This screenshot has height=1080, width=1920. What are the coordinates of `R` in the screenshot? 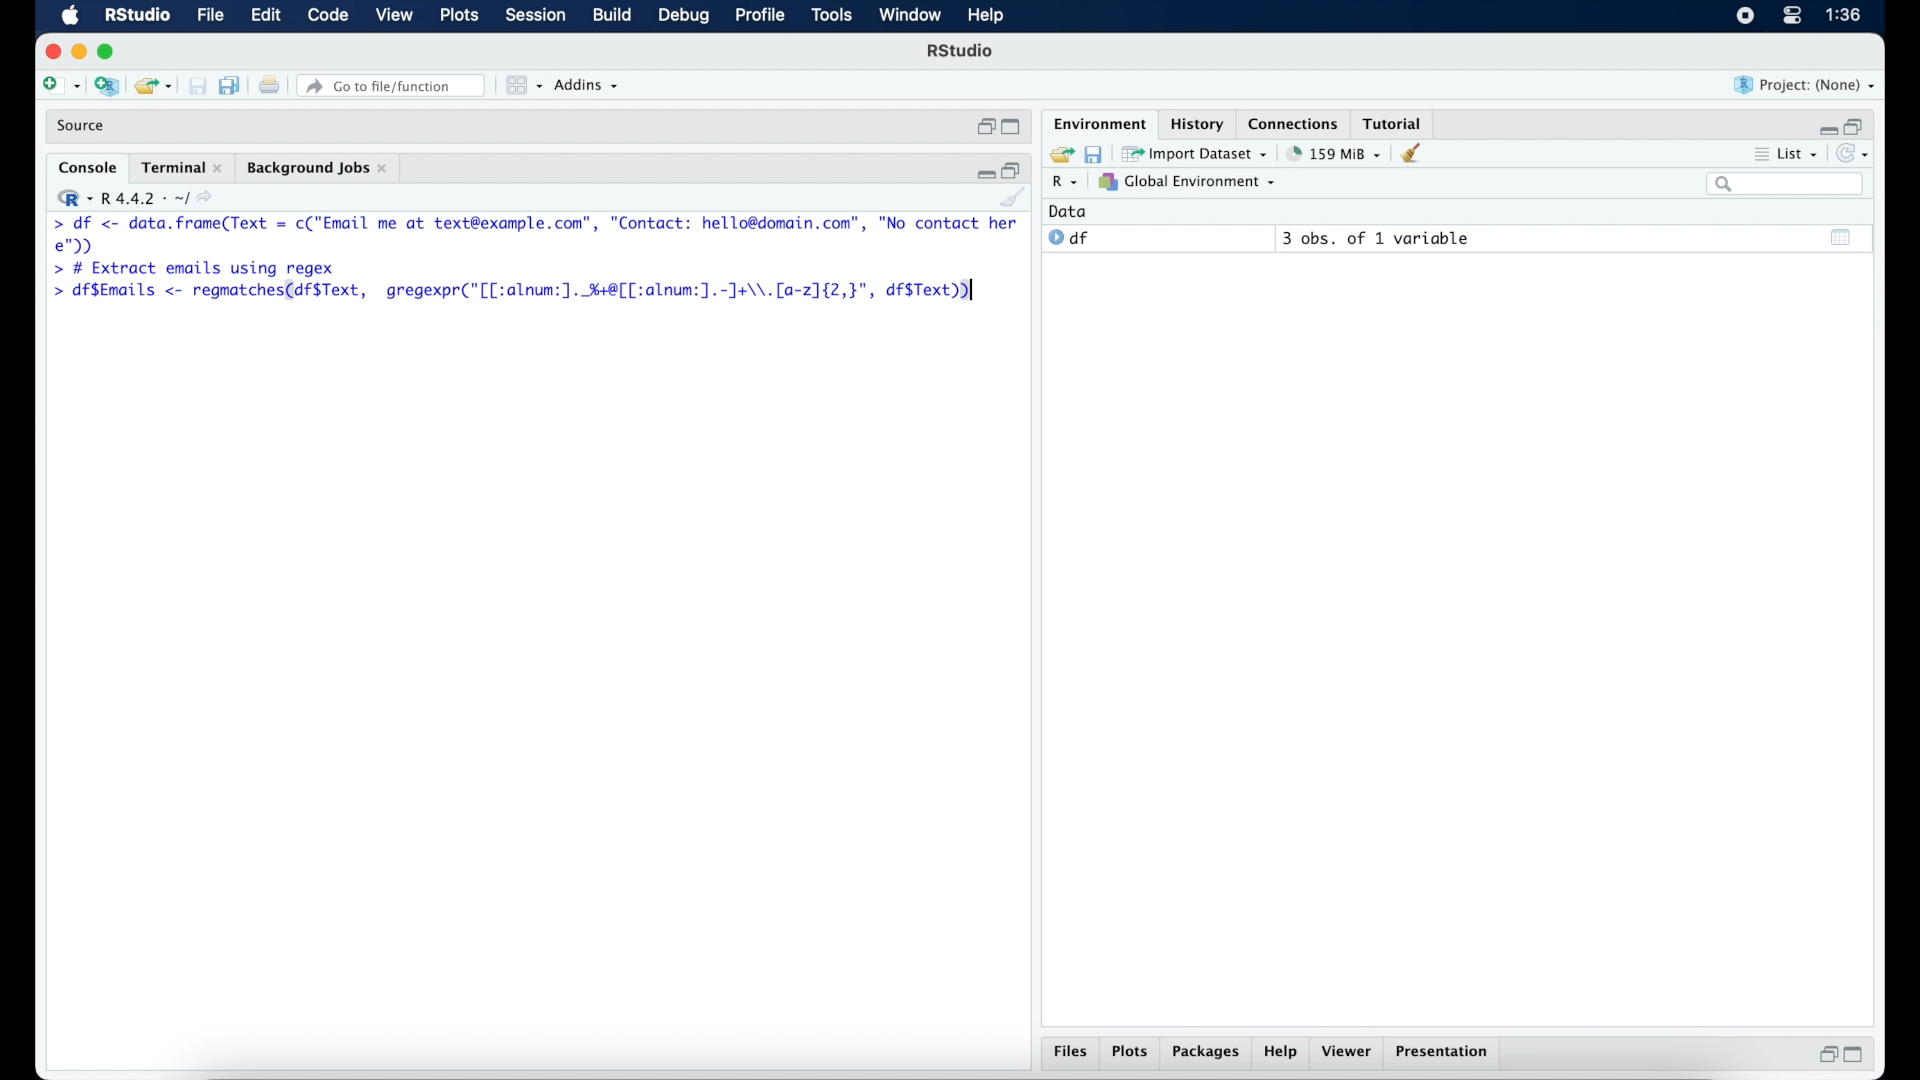 It's located at (1063, 183).